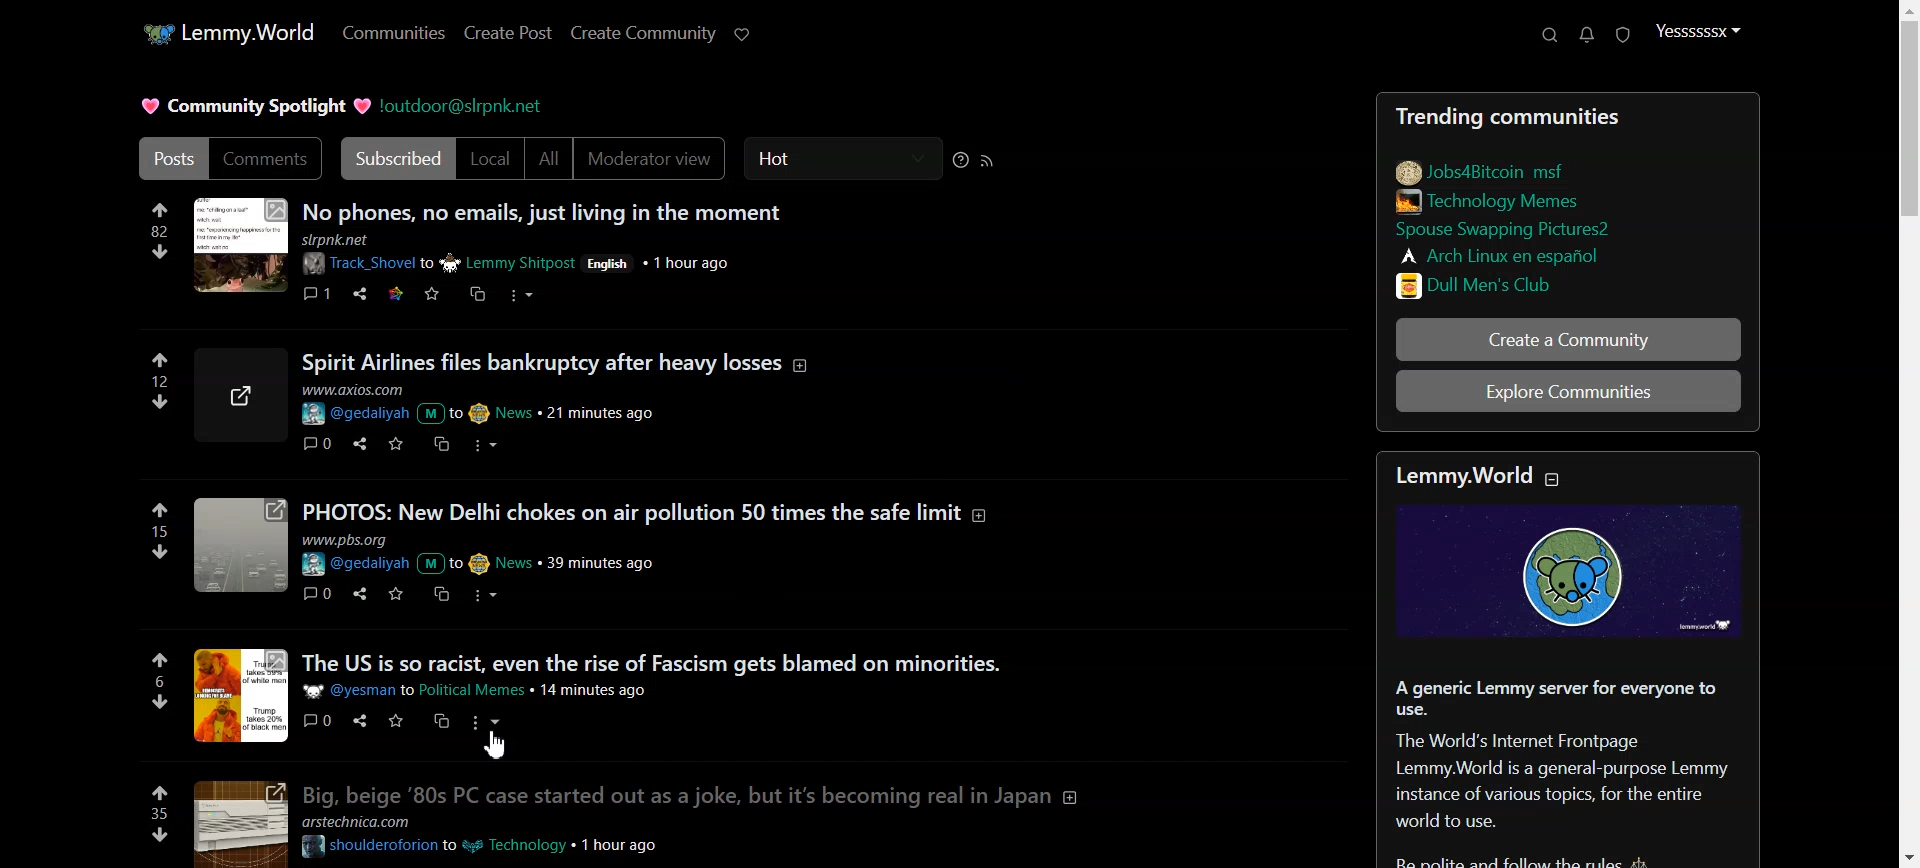 This screenshot has width=1920, height=868. What do you see at coordinates (318, 592) in the screenshot?
I see `comments` at bounding box center [318, 592].